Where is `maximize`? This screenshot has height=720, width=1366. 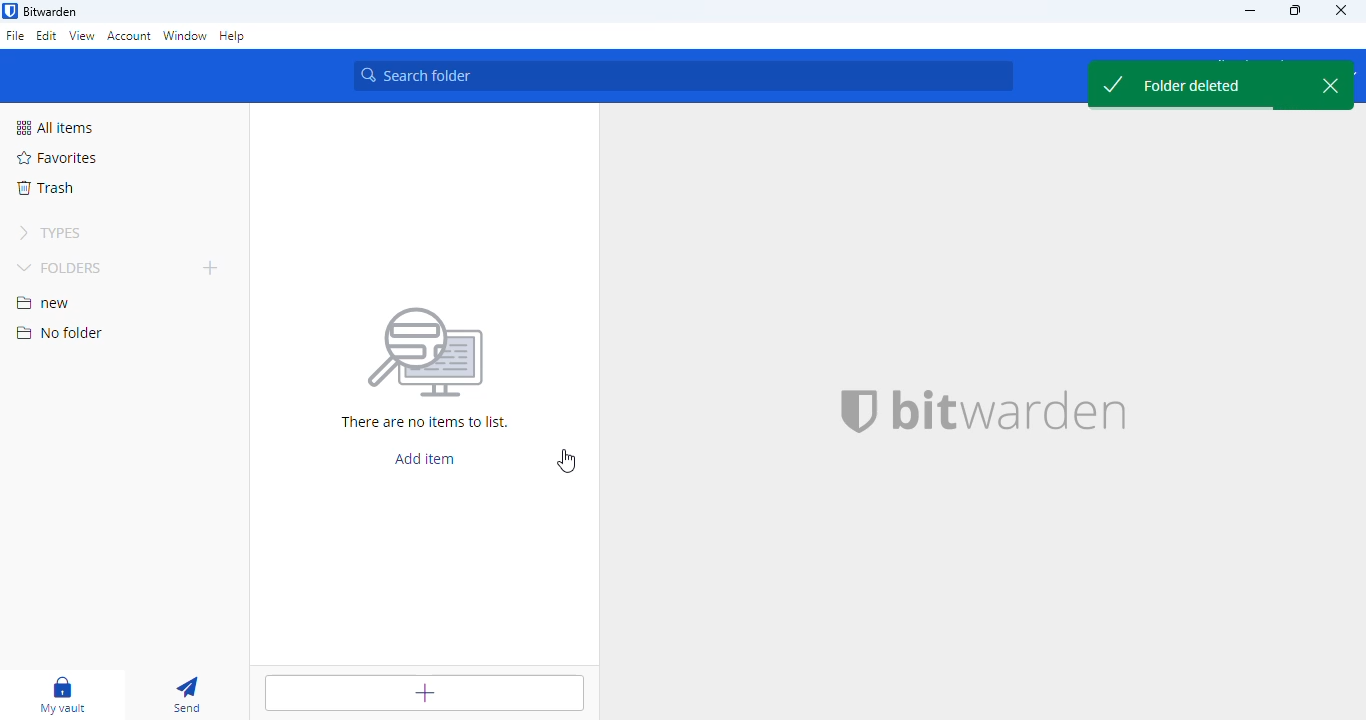
maximize is located at coordinates (1295, 11).